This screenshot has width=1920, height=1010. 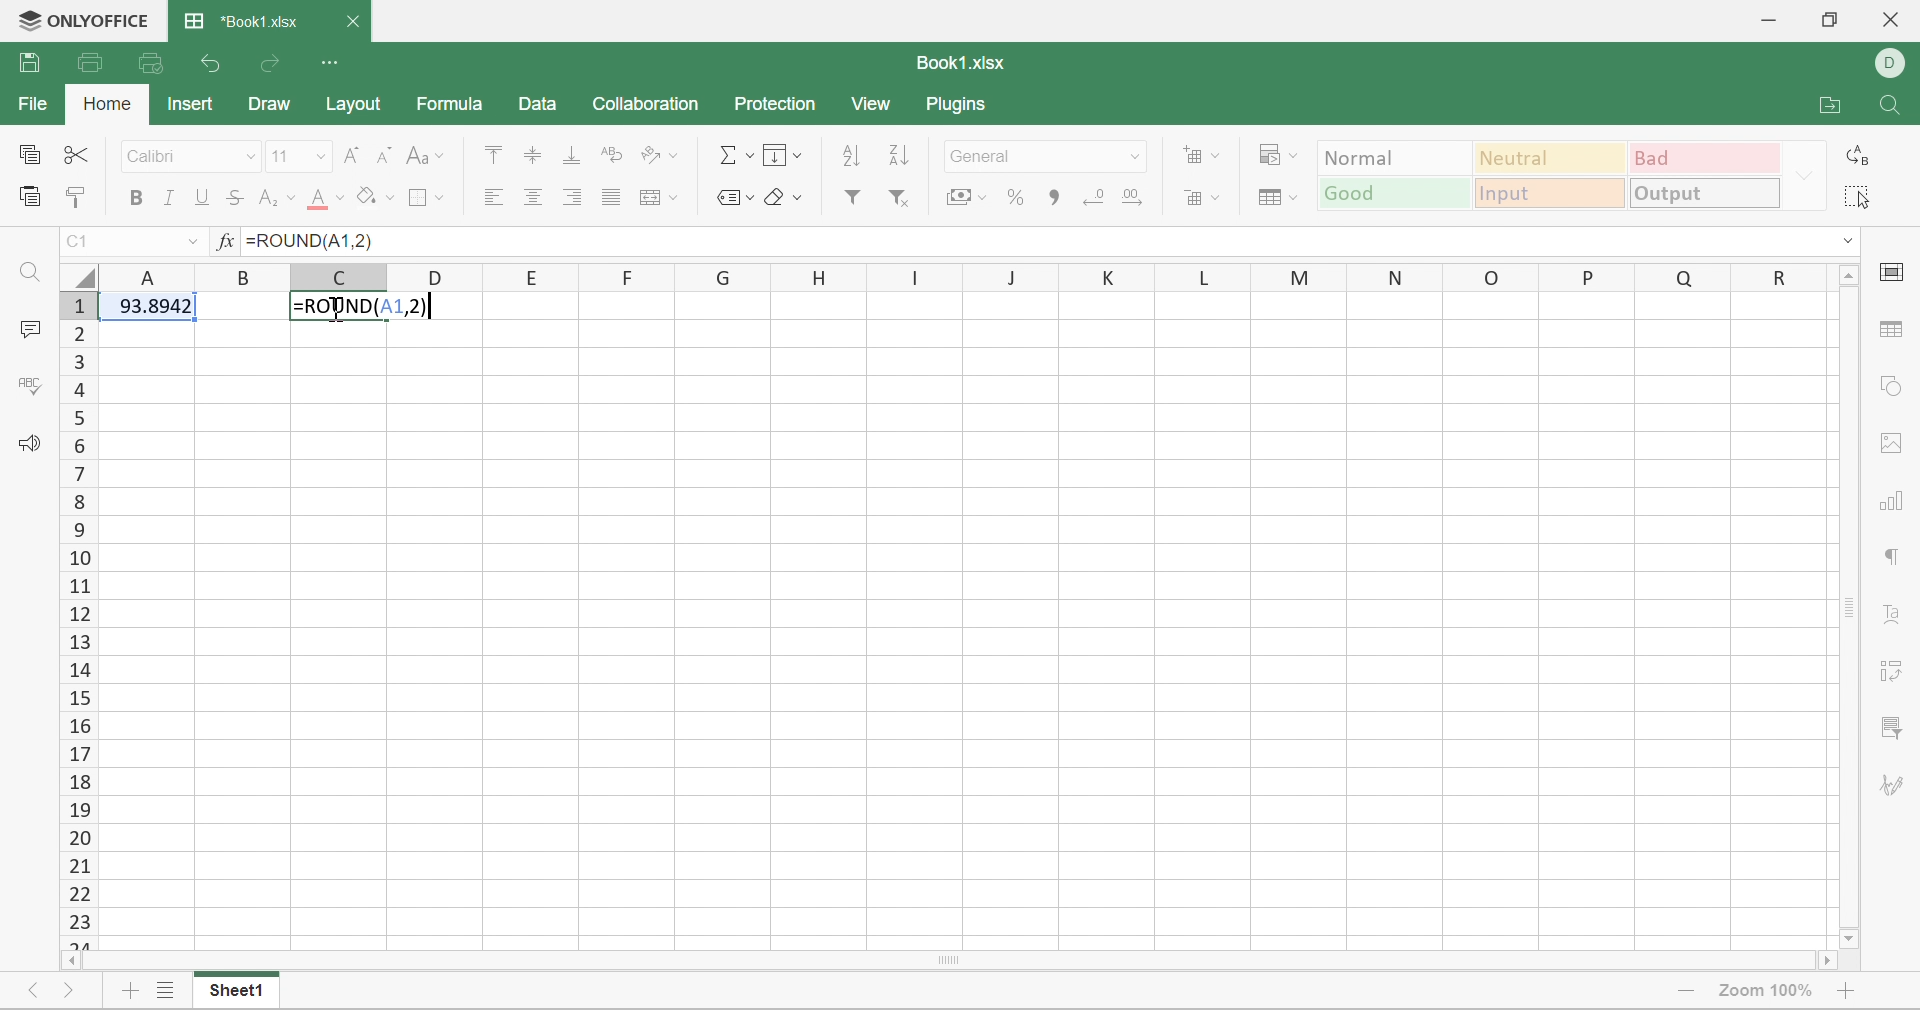 What do you see at coordinates (281, 156) in the screenshot?
I see `Font size` at bounding box center [281, 156].